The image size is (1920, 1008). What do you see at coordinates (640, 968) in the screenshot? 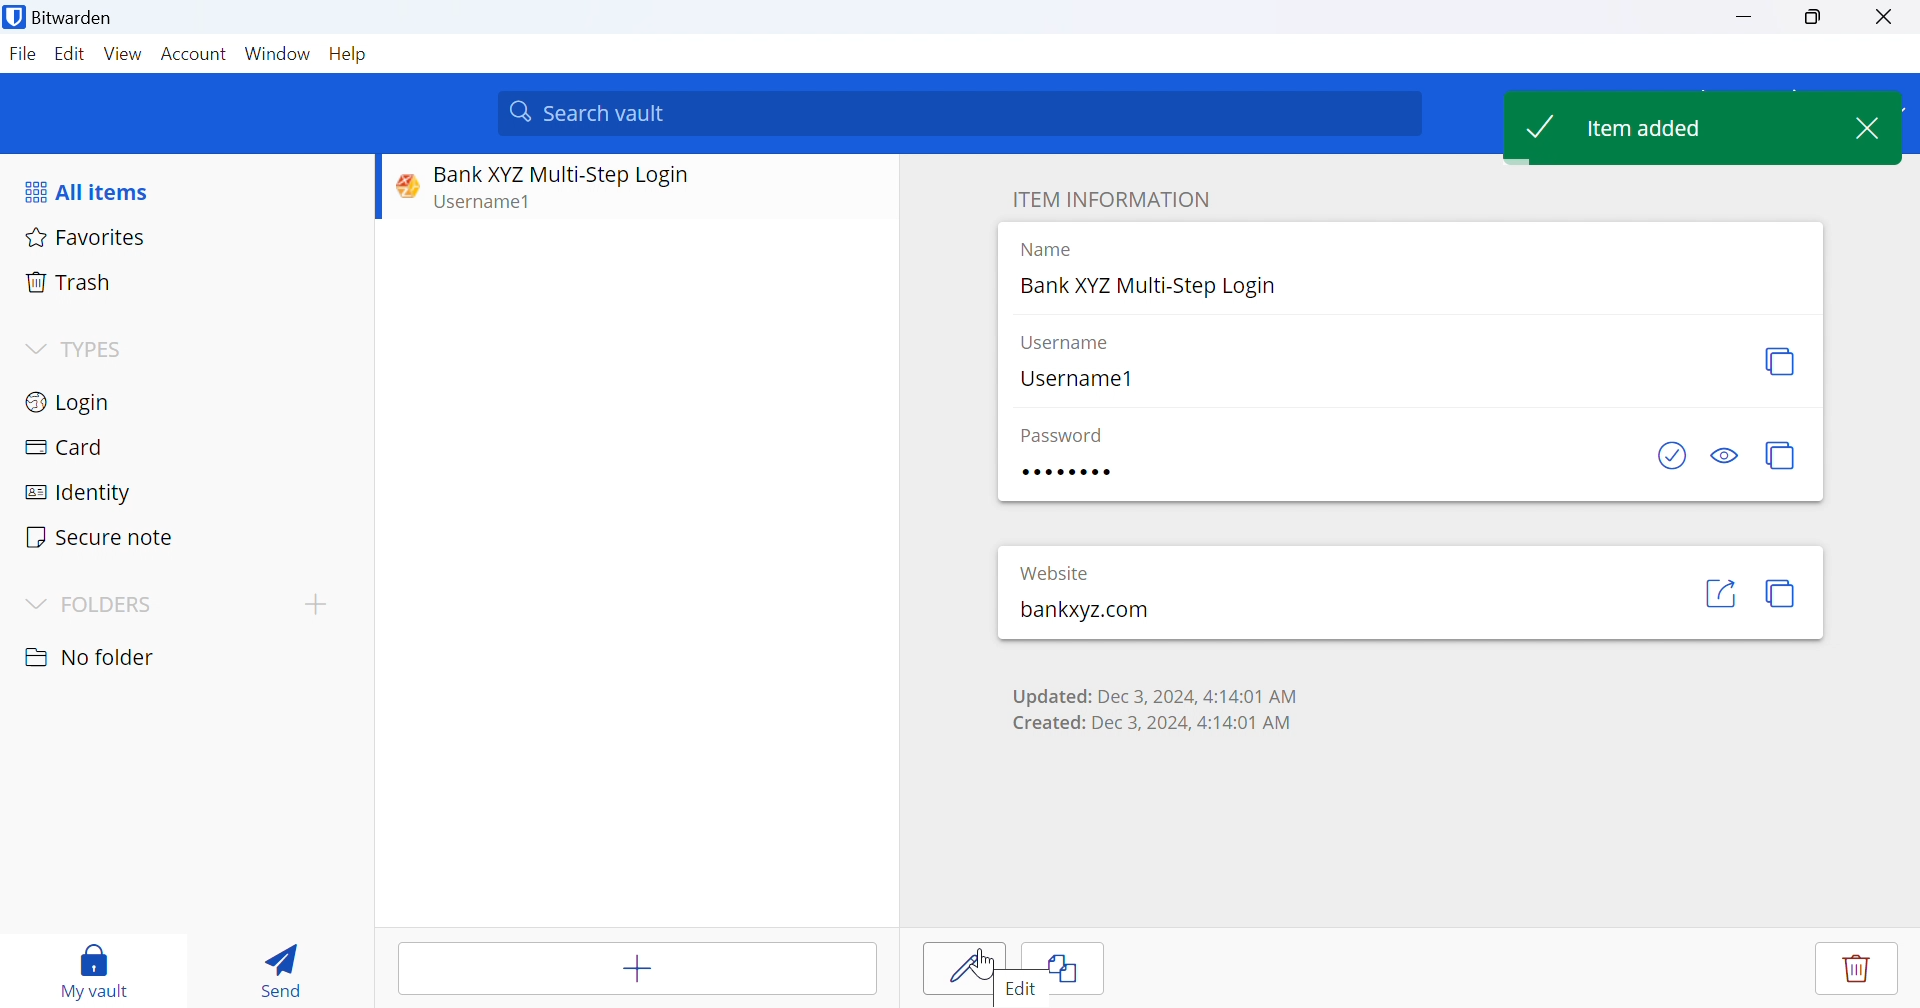
I see `Add item` at bounding box center [640, 968].